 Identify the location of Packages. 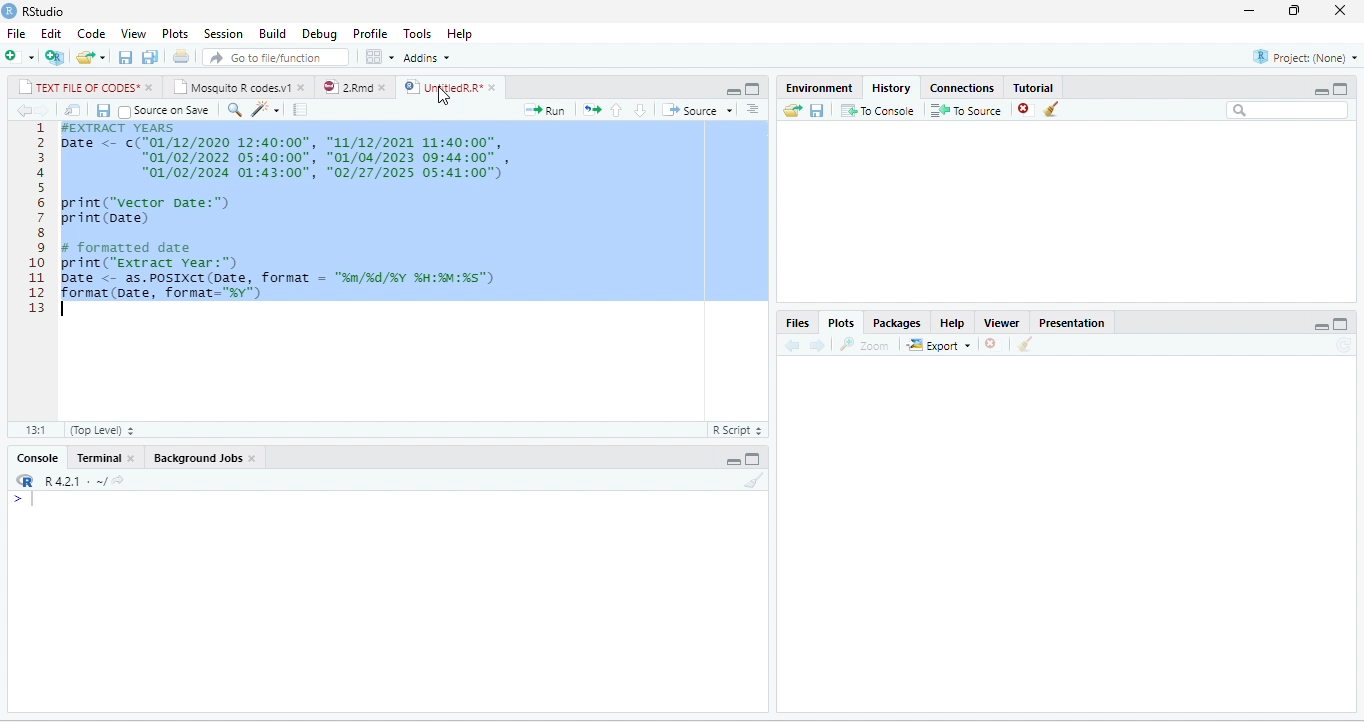
(898, 323).